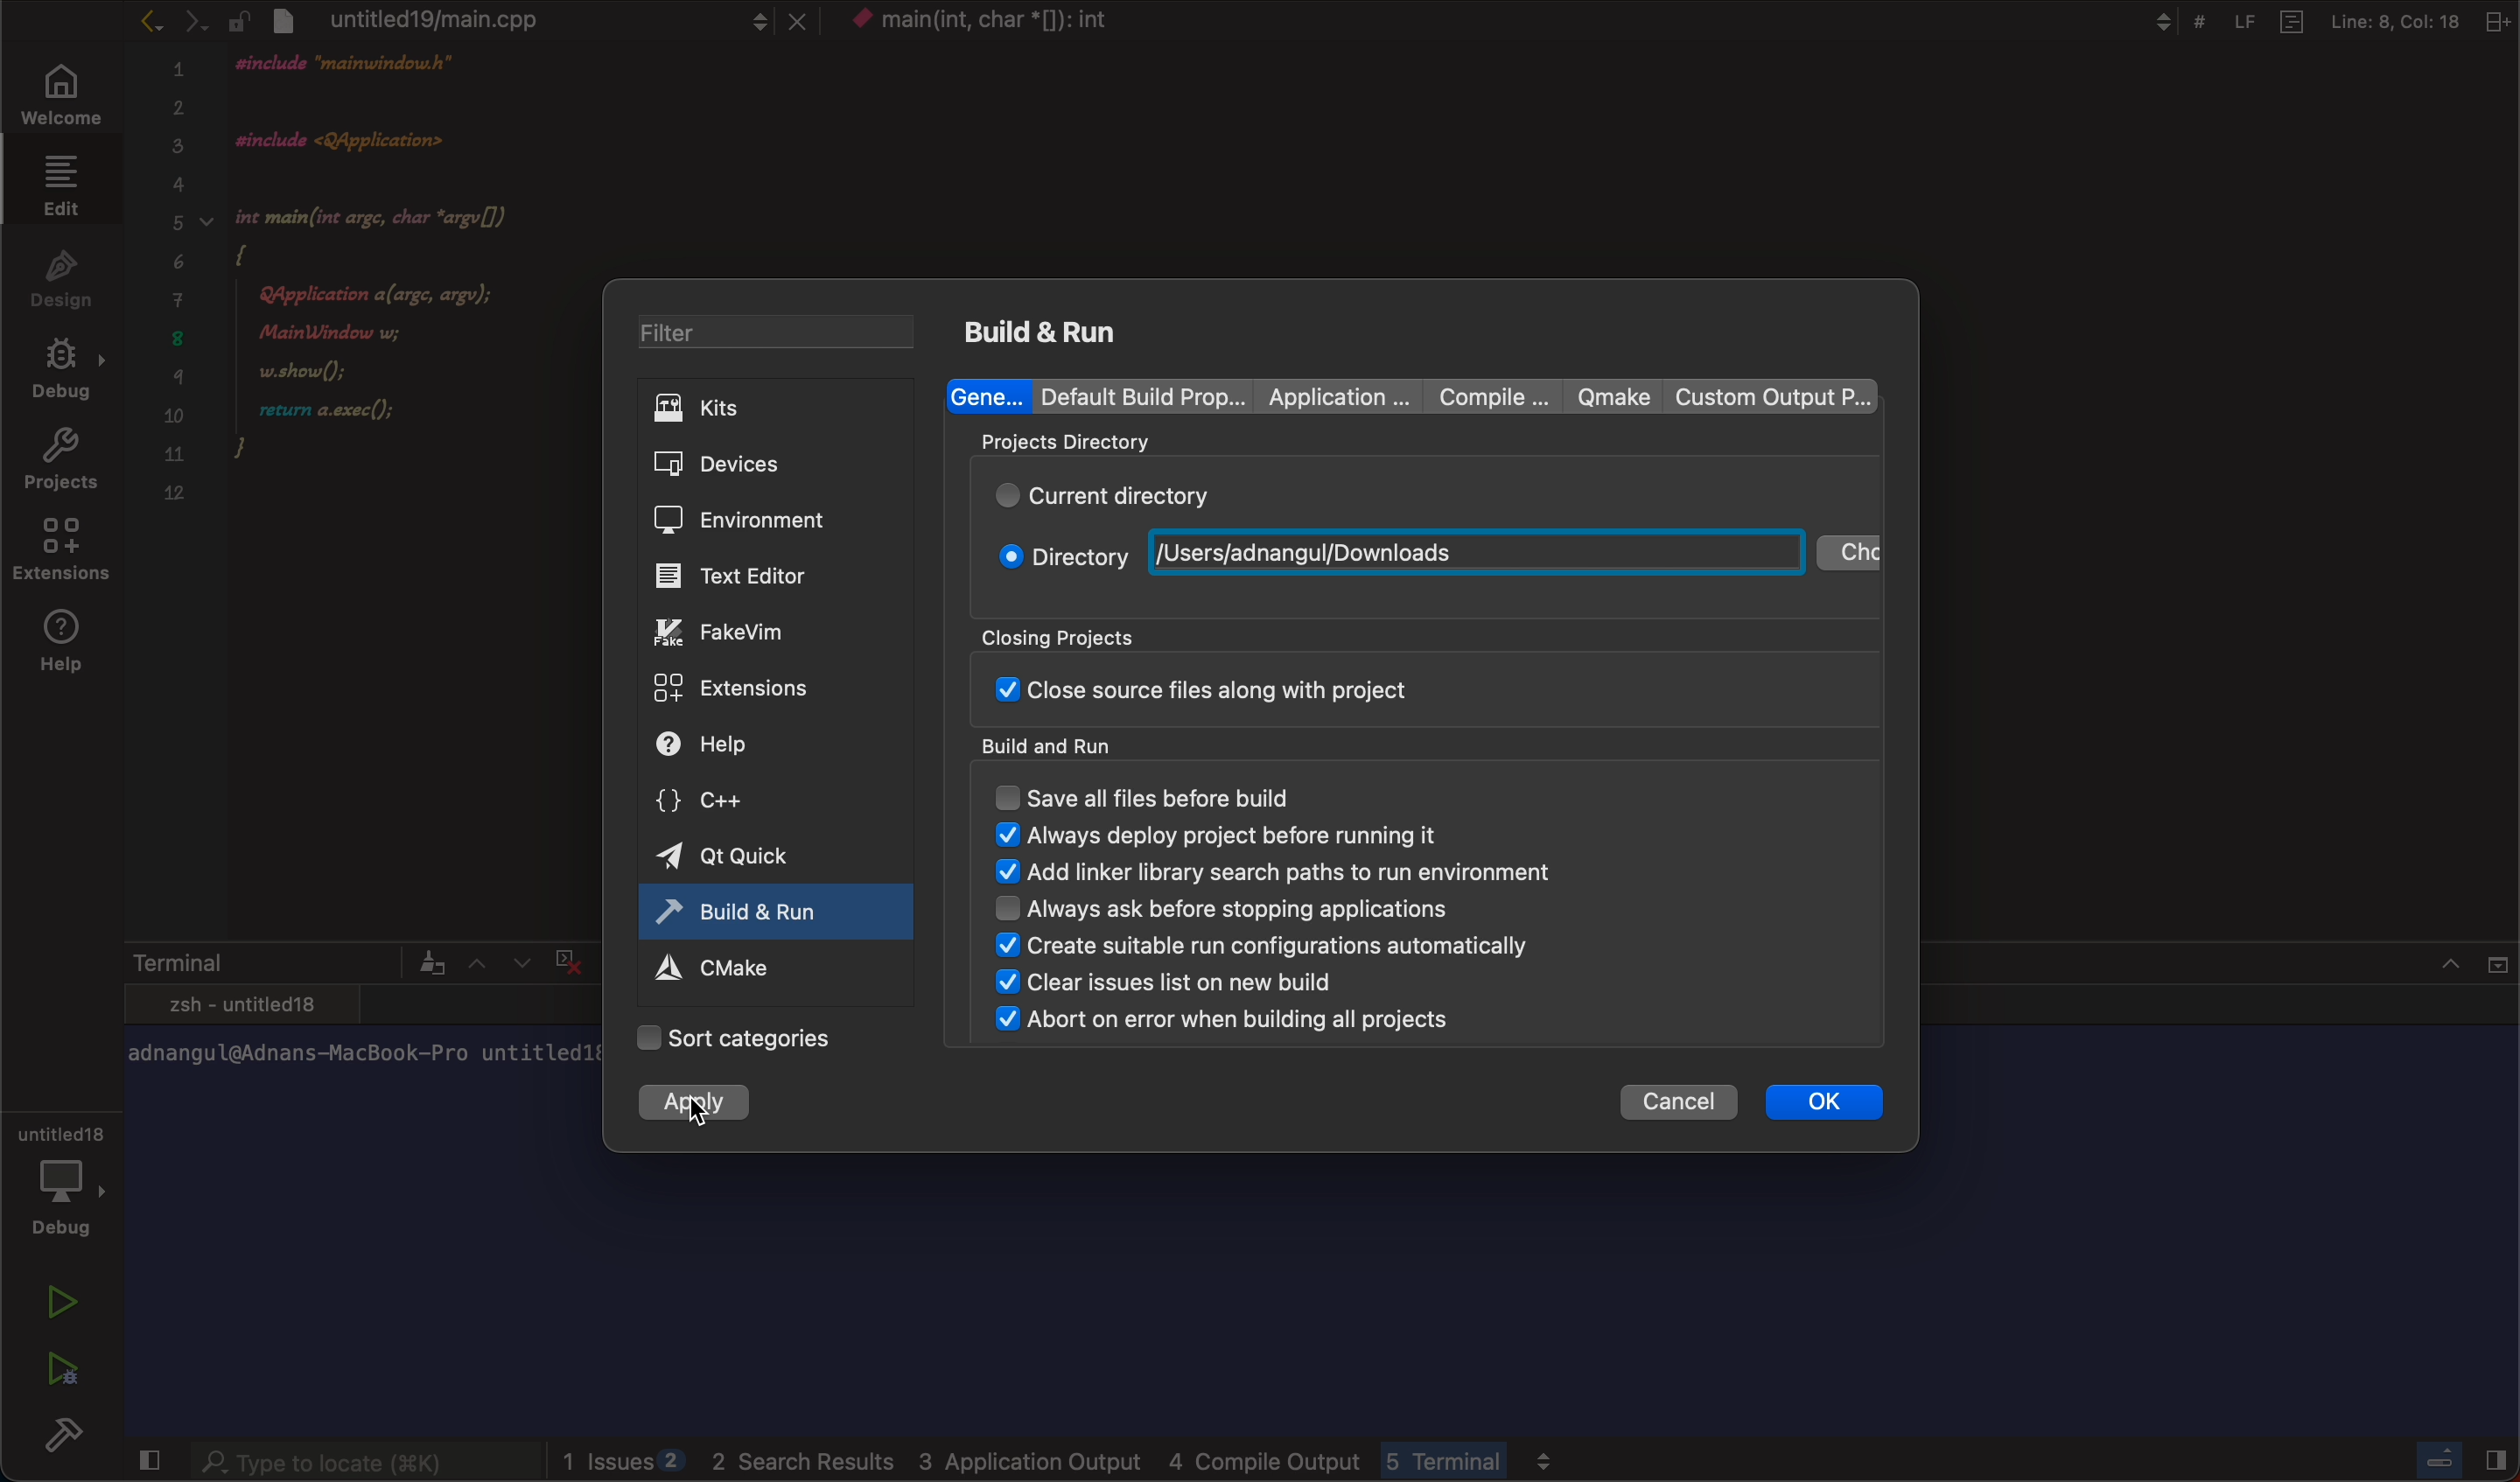  Describe the element at coordinates (1832, 1099) in the screenshot. I see `ok` at that location.